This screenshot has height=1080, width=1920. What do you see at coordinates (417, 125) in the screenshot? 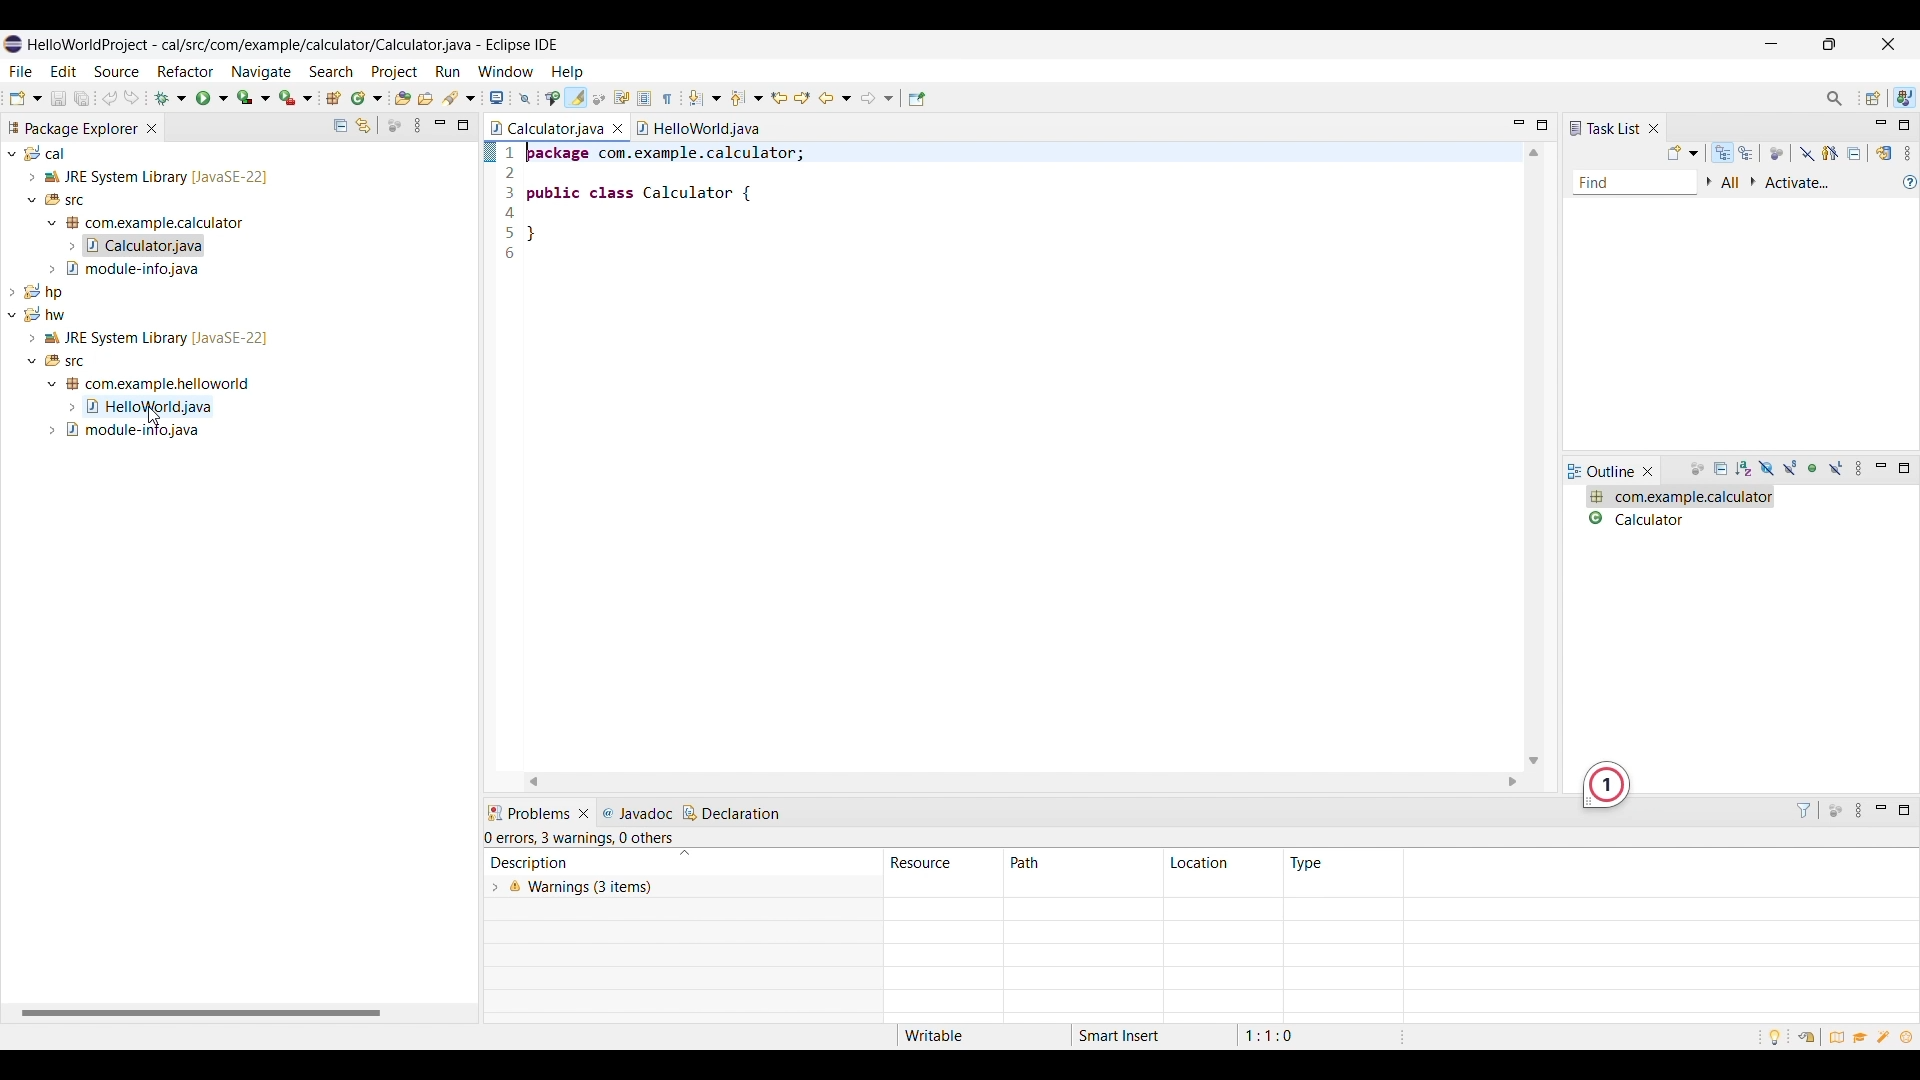
I see `View menu` at bounding box center [417, 125].